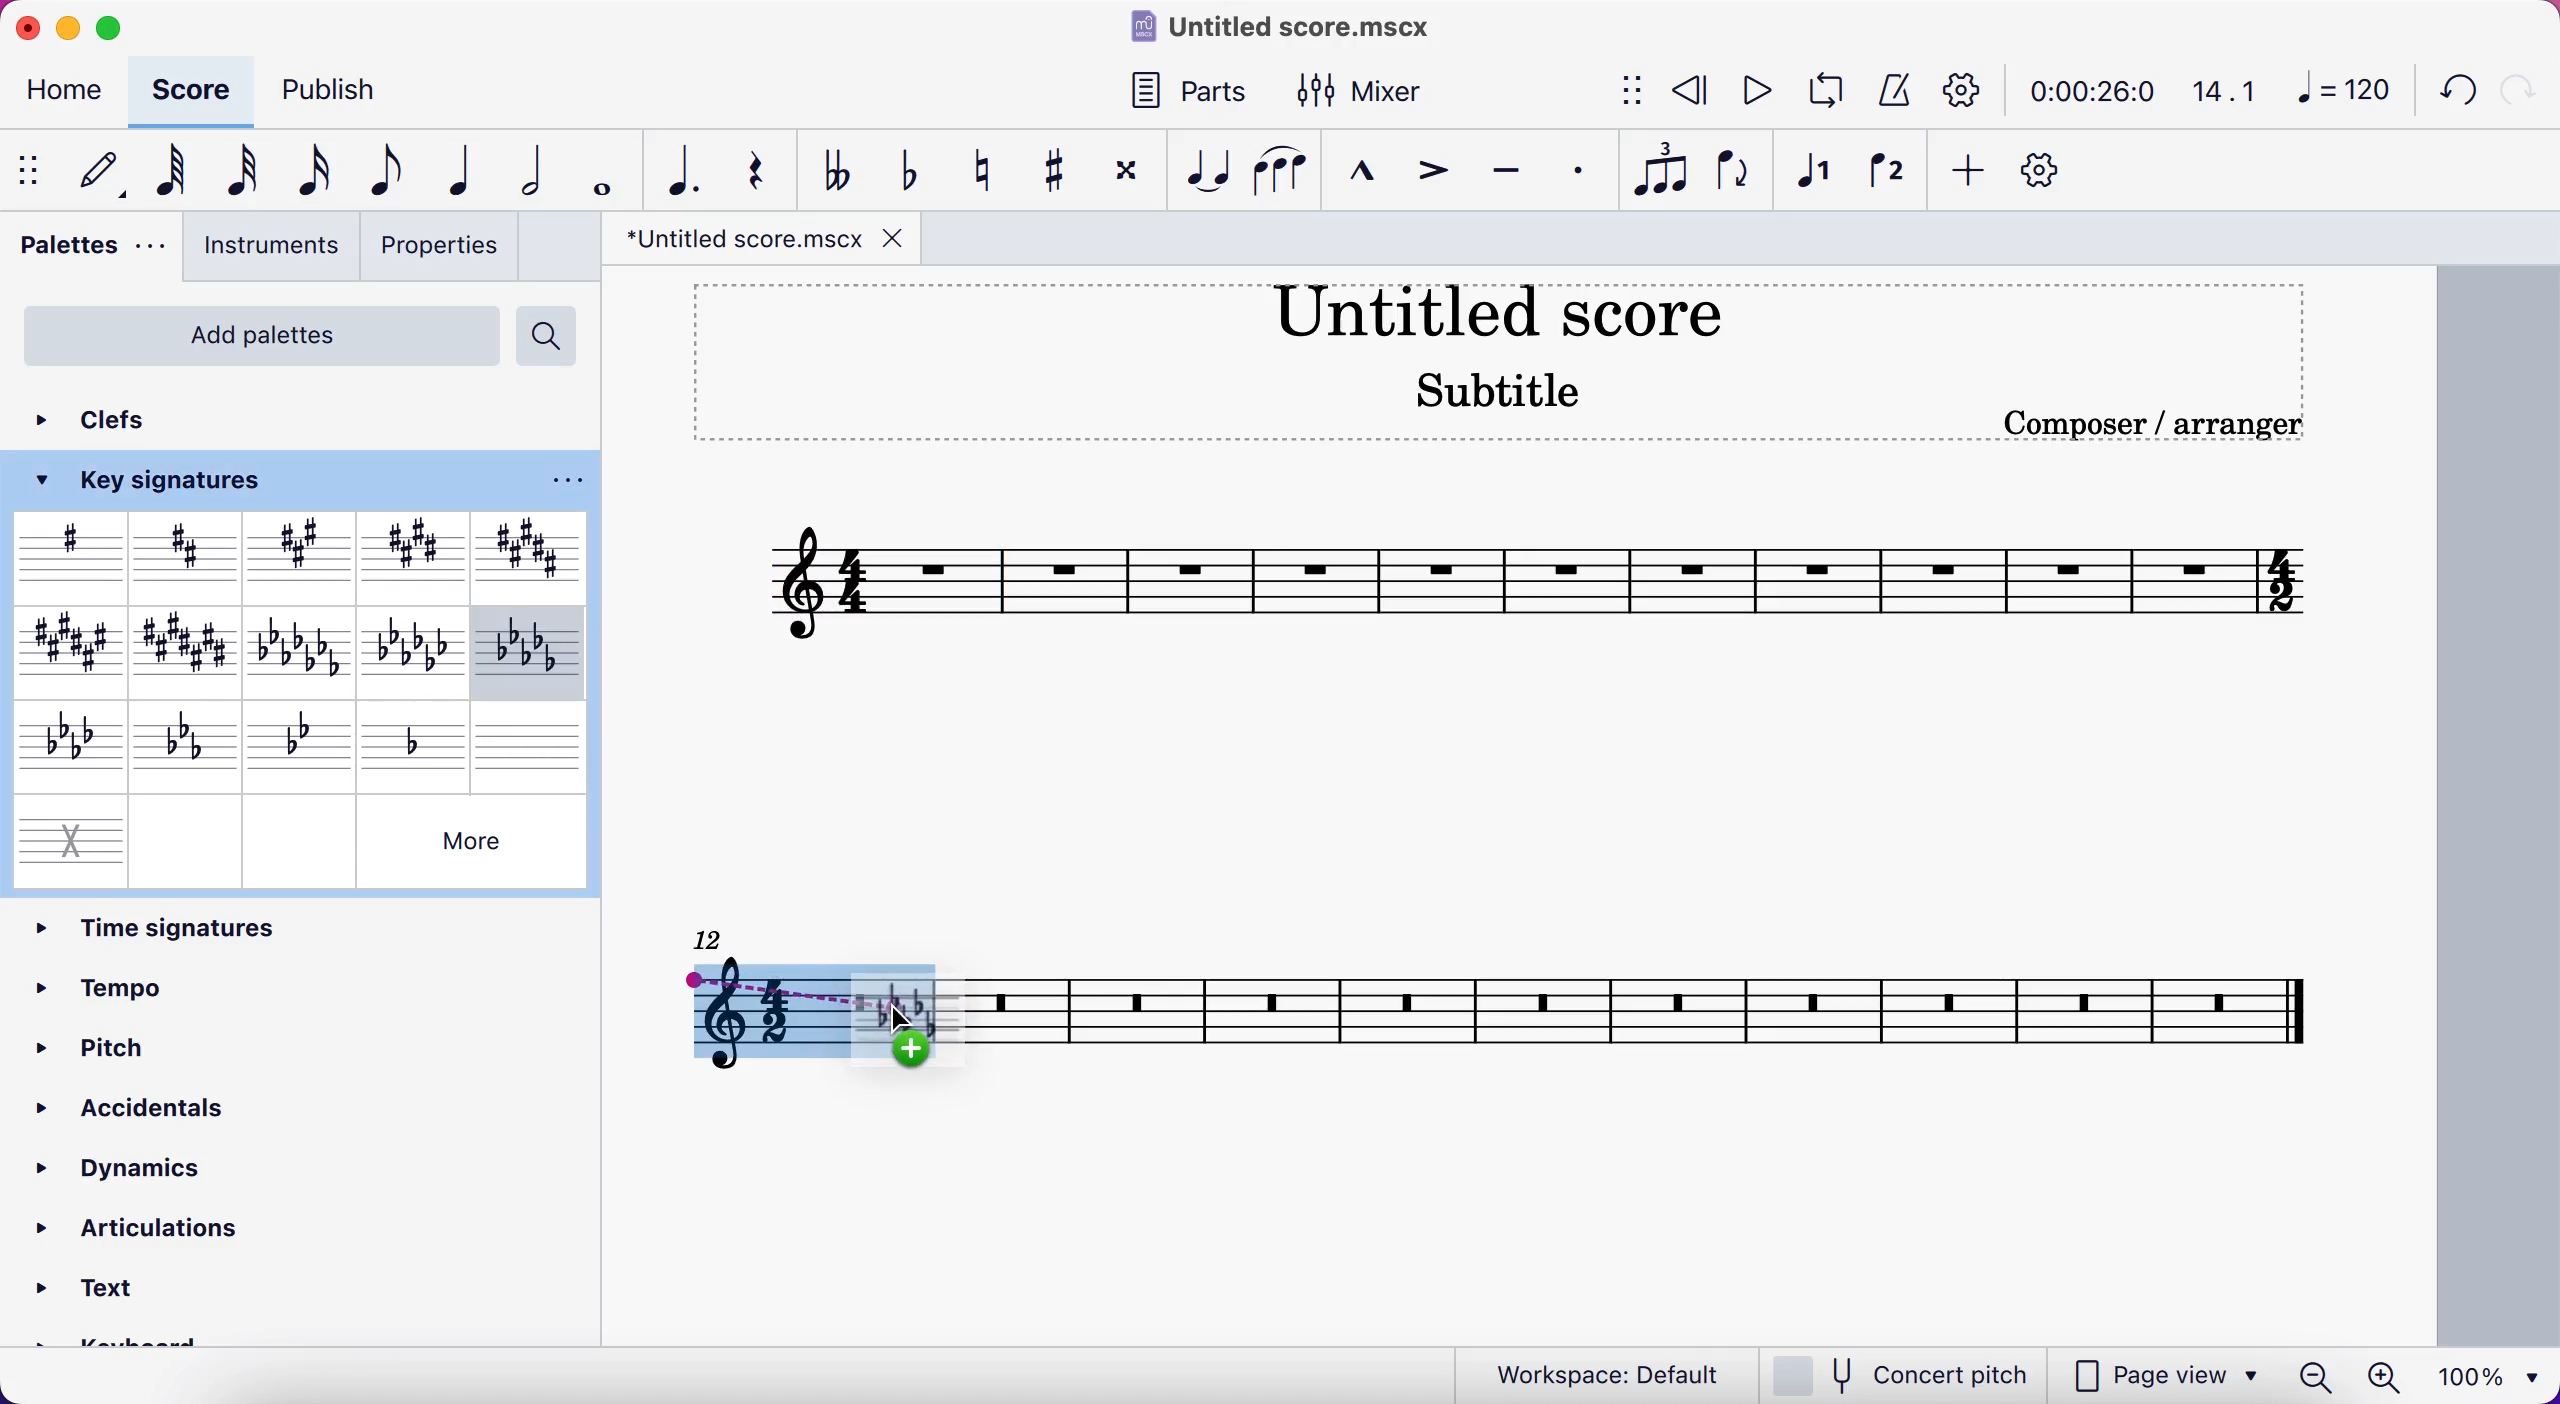 The width and height of the screenshot is (2560, 1404). I want to click on score, so click(1534, 575).